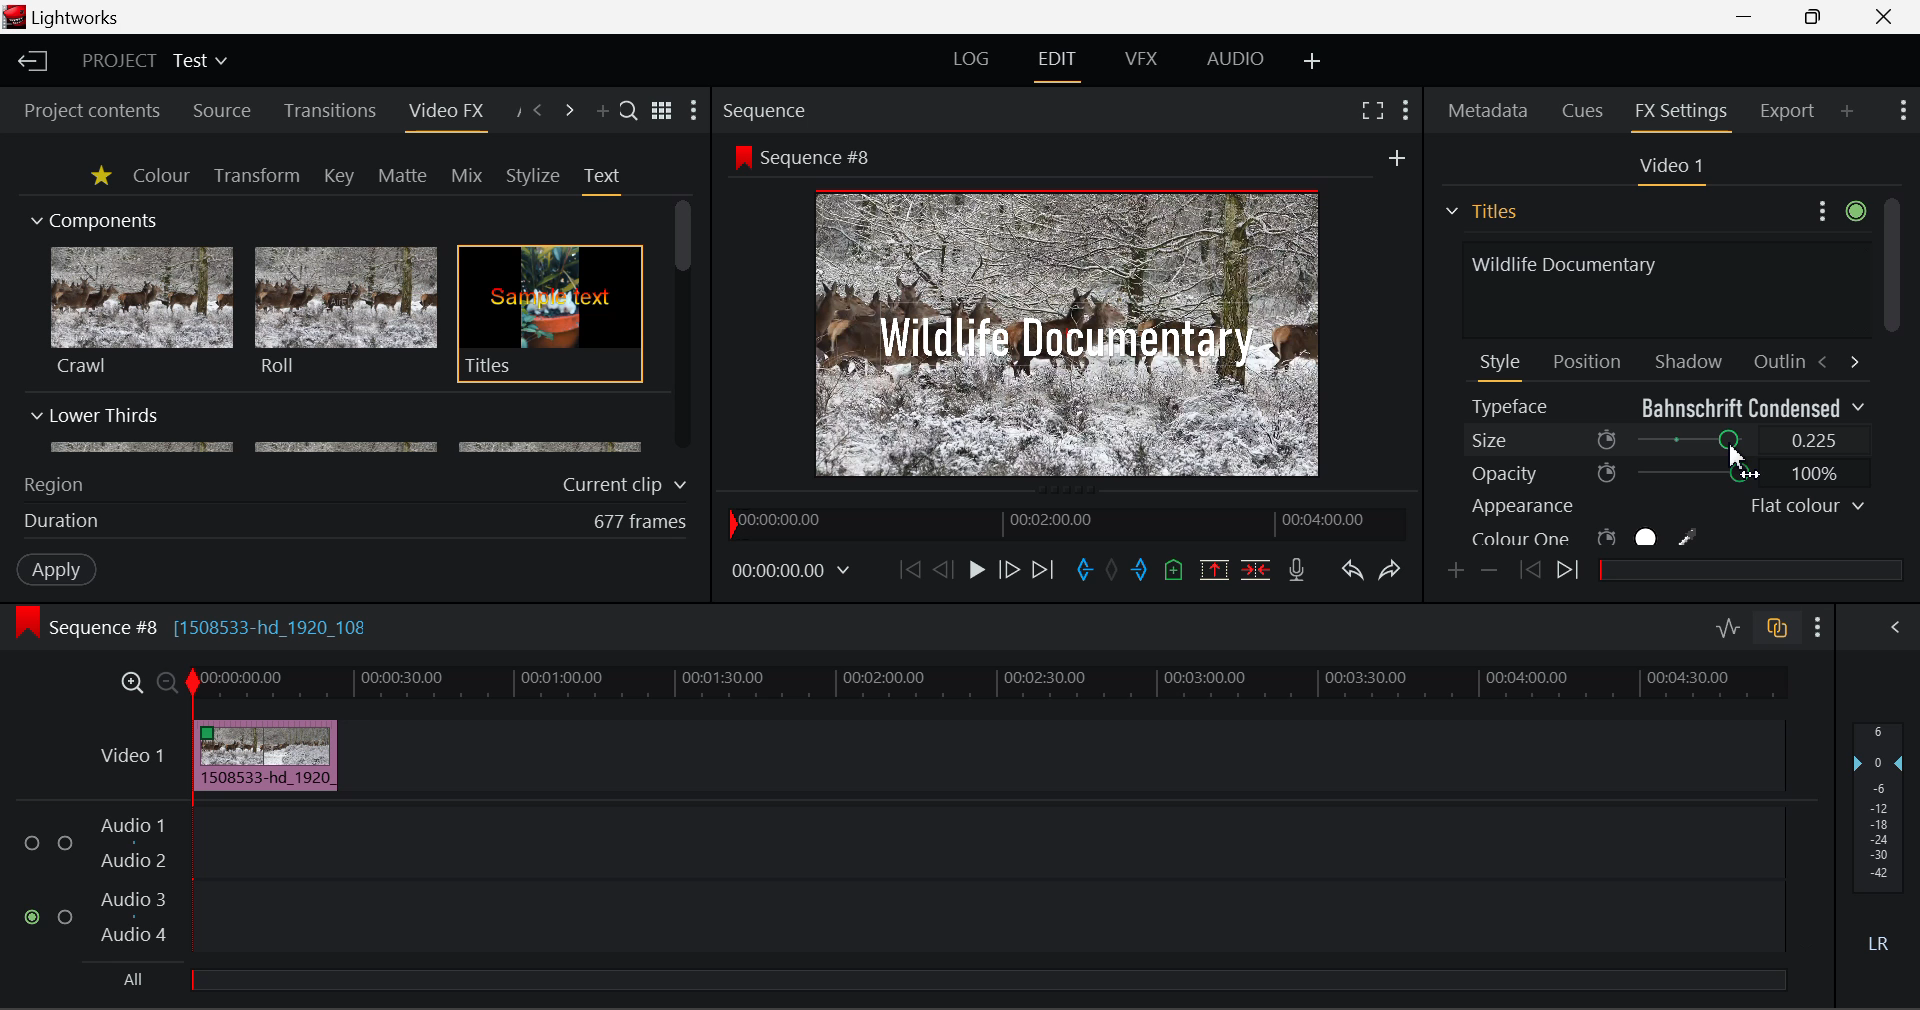 This screenshot has height=1010, width=1920. What do you see at coordinates (550, 315) in the screenshot?
I see `Titles` at bounding box center [550, 315].